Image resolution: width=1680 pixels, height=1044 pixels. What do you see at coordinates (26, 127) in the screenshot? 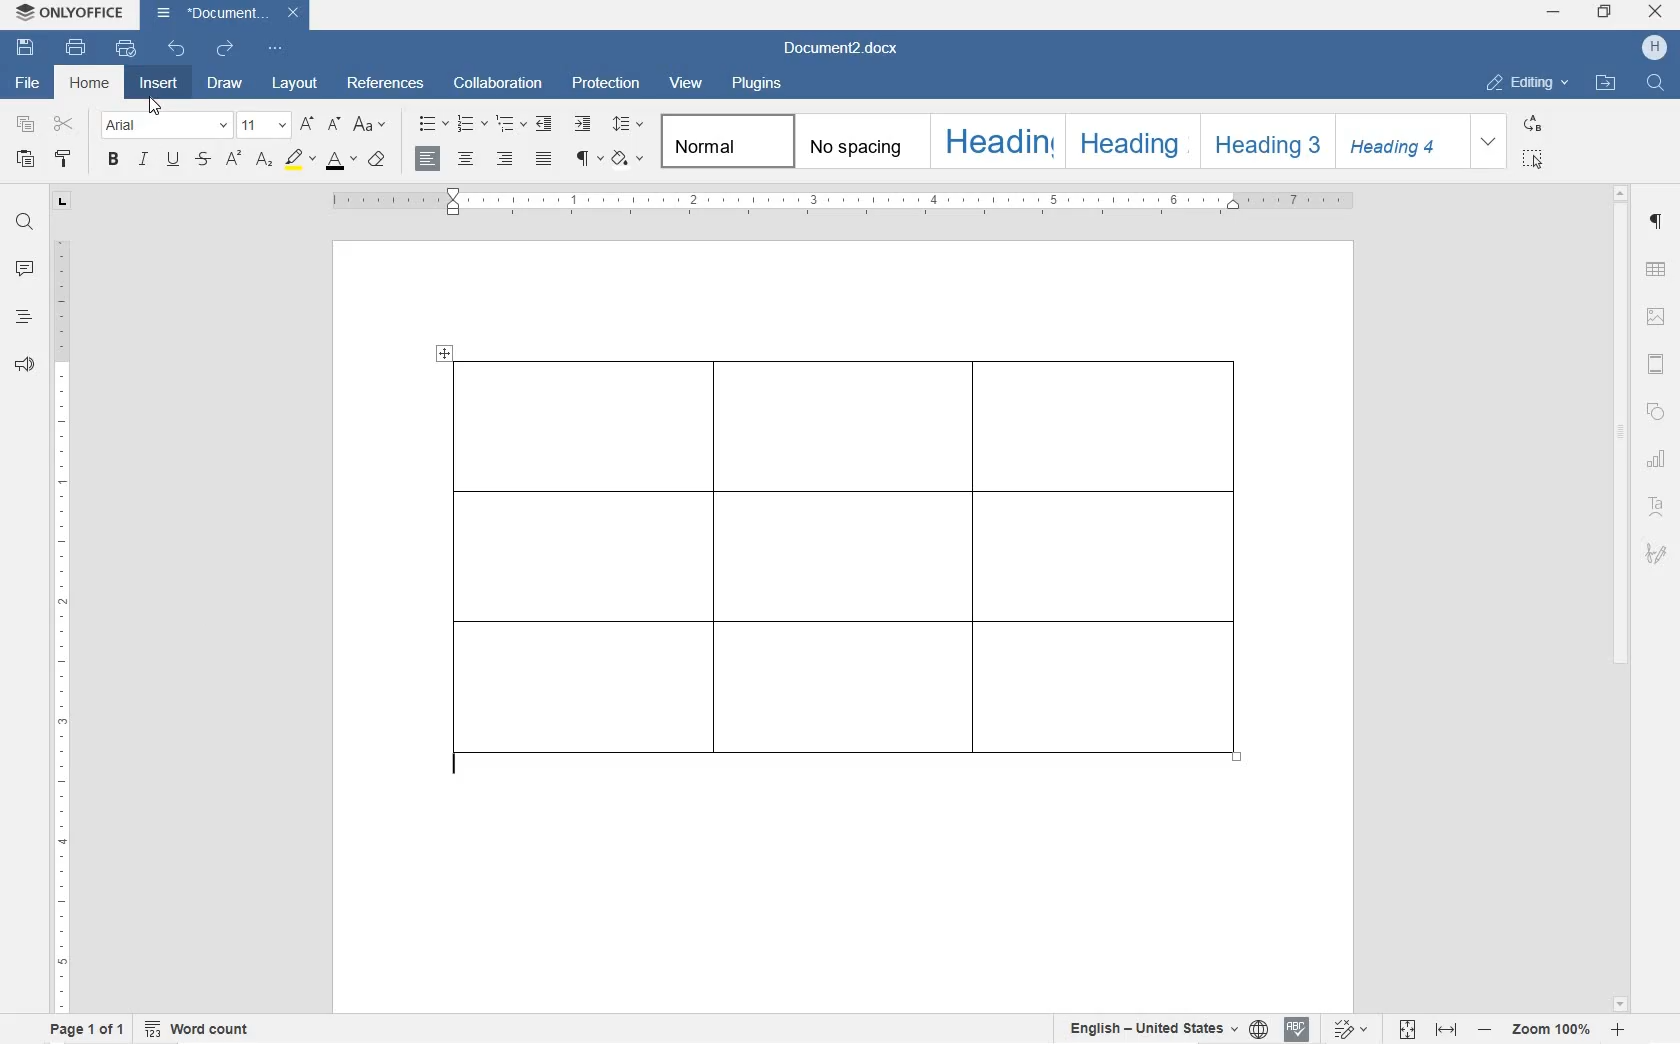
I see `copy` at bounding box center [26, 127].